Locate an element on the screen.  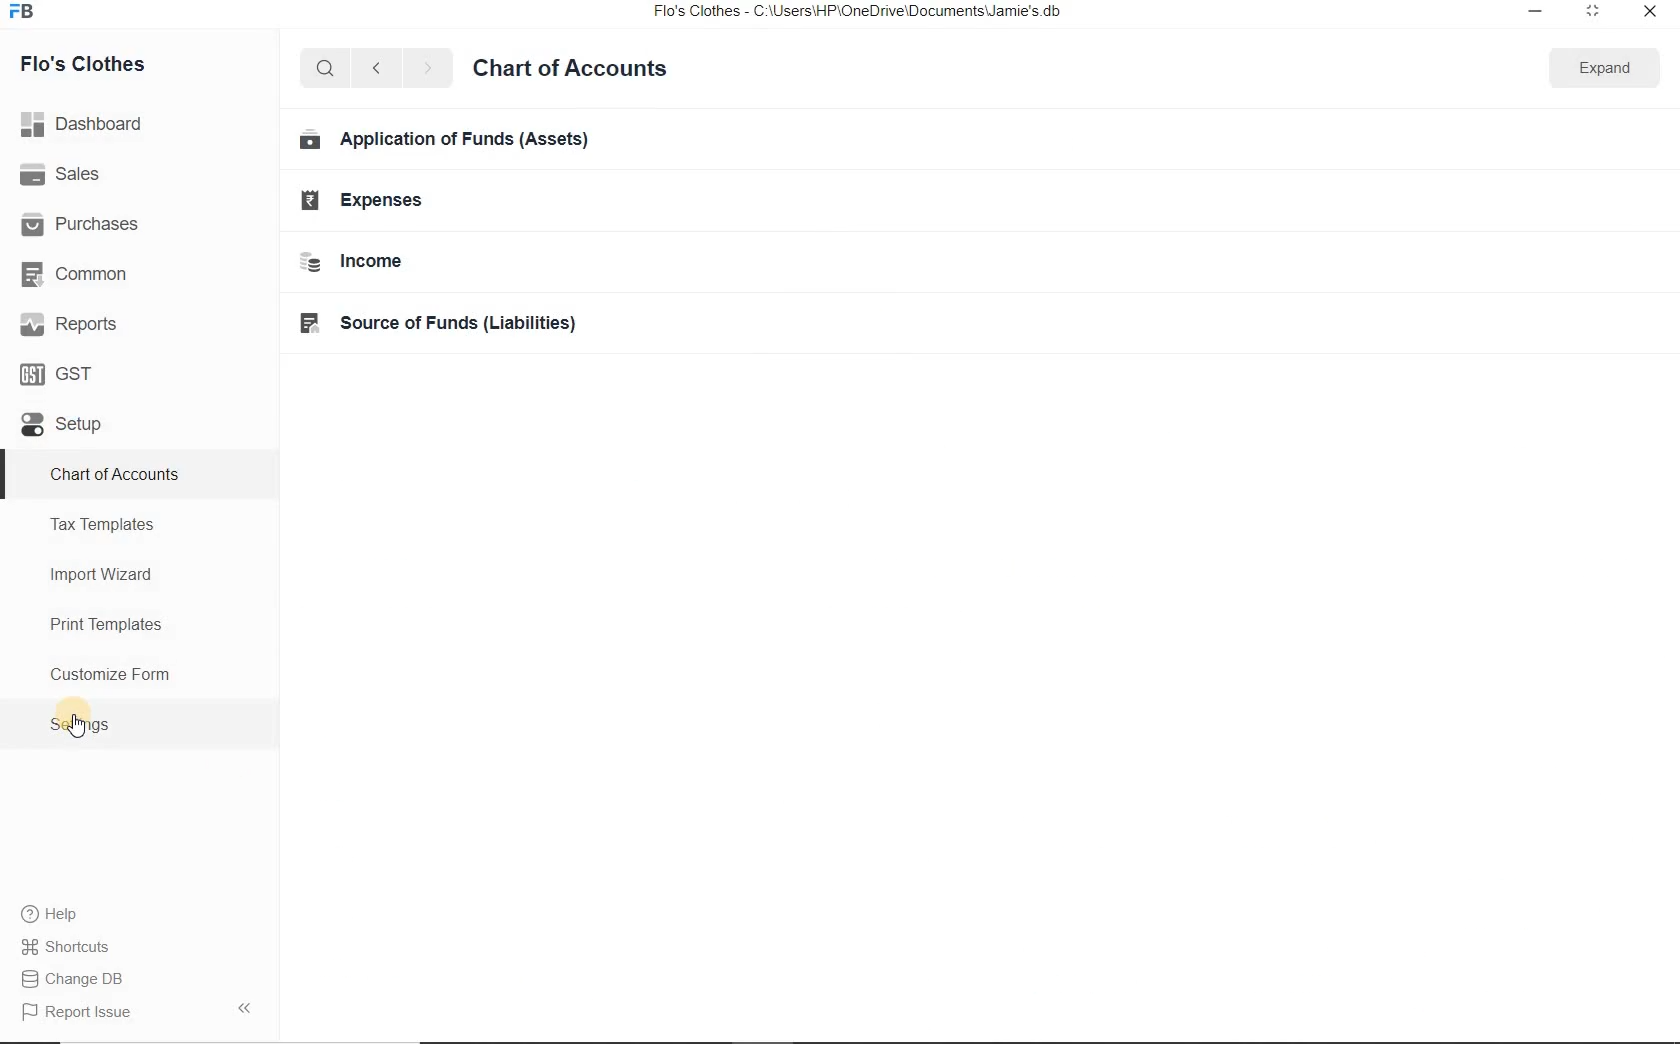
Income is located at coordinates (351, 260).